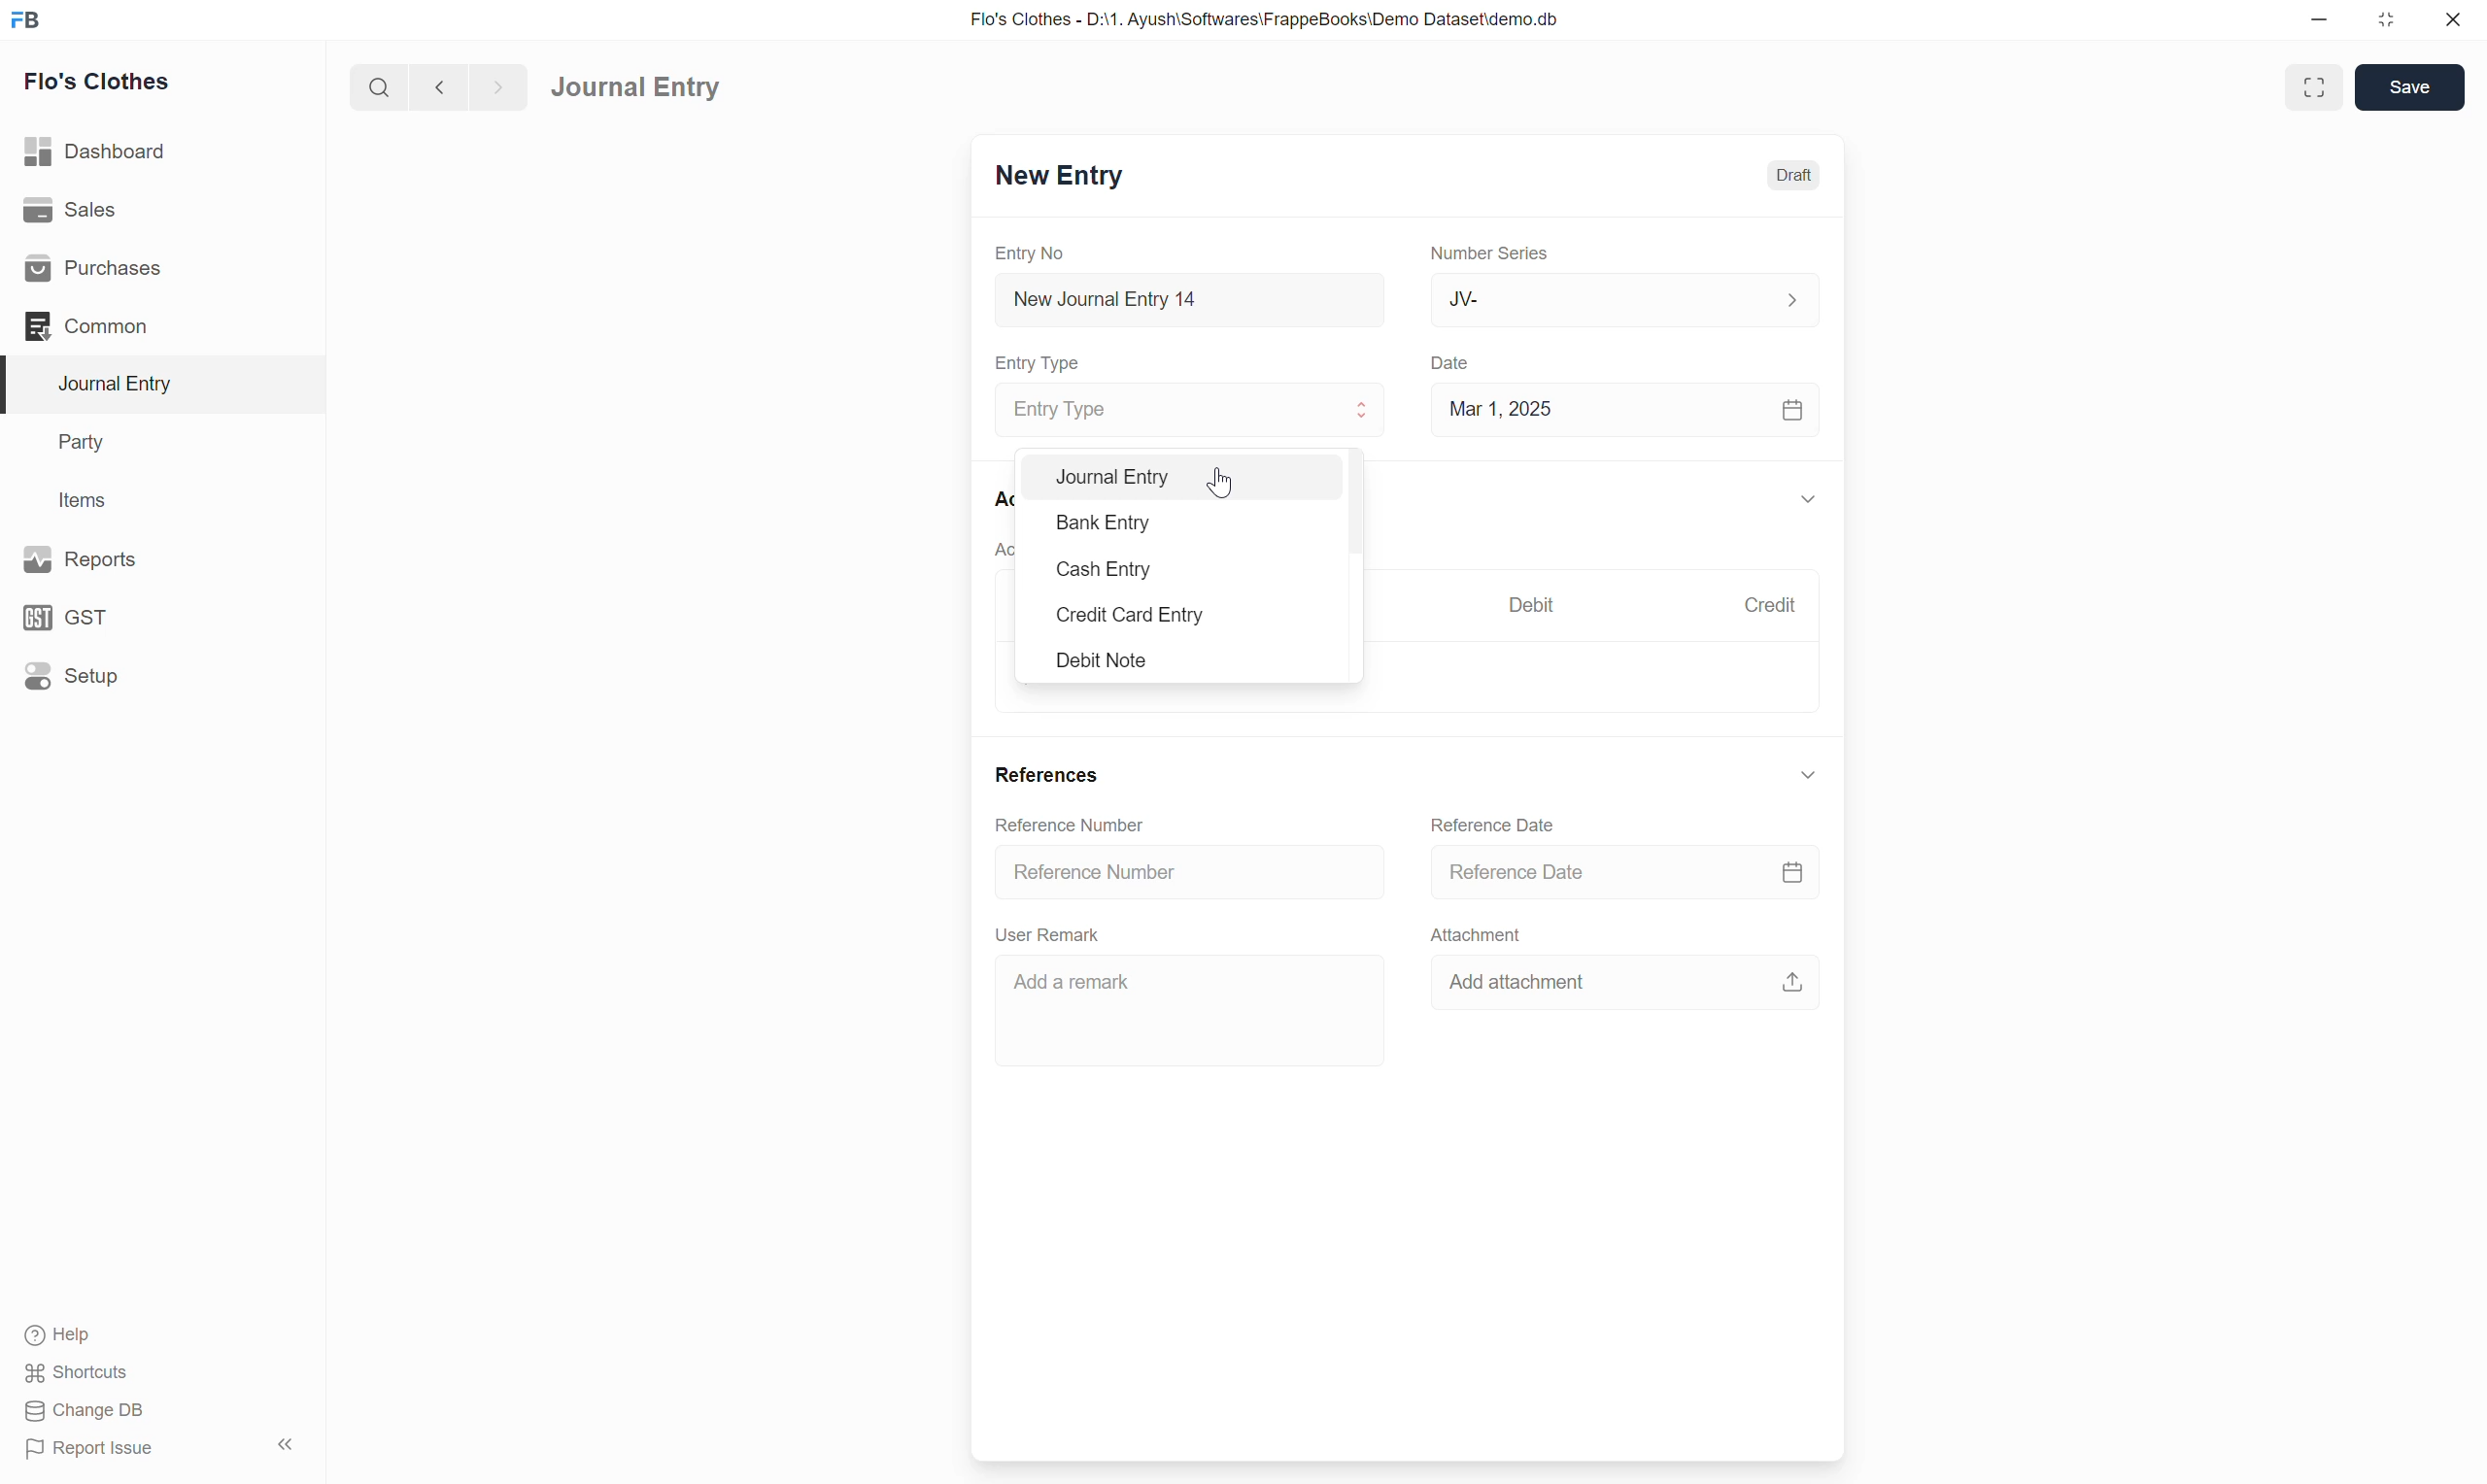 This screenshot has width=2487, height=1484. What do you see at coordinates (377, 87) in the screenshot?
I see `search` at bounding box center [377, 87].